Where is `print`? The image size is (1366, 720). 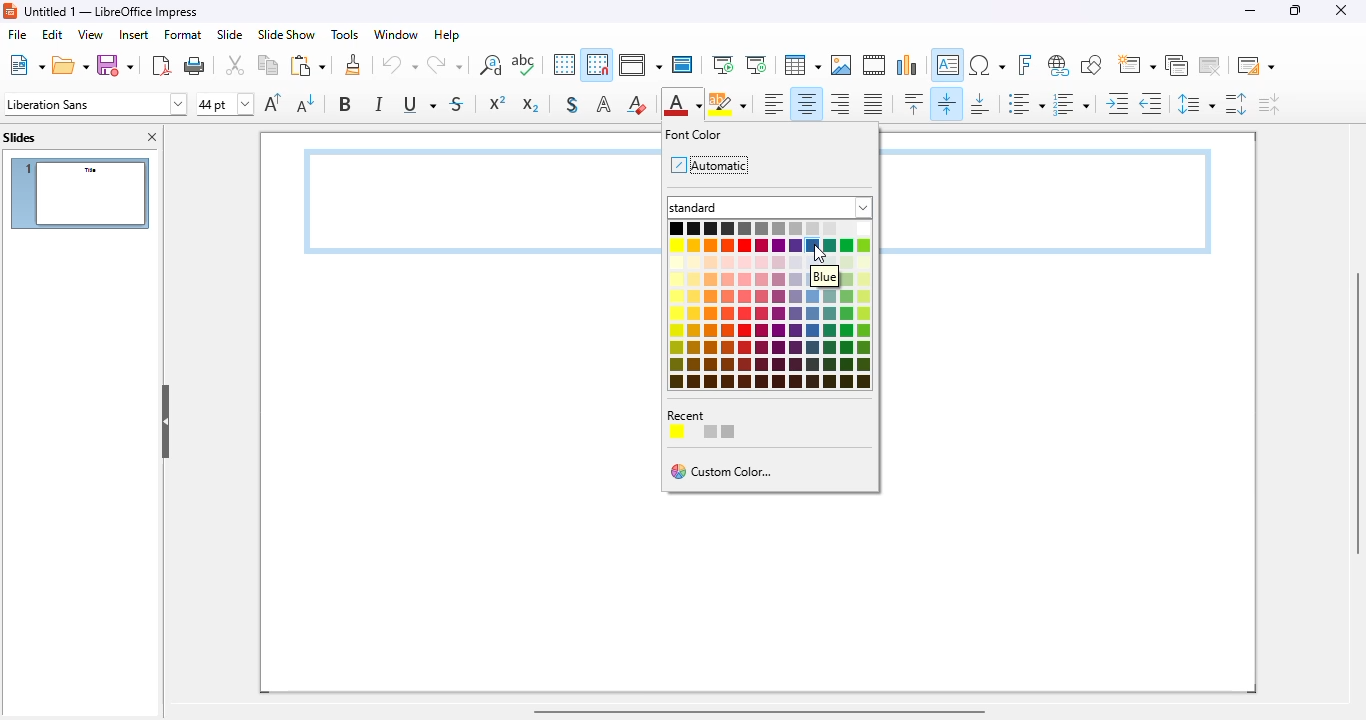
print is located at coordinates (195, 65).